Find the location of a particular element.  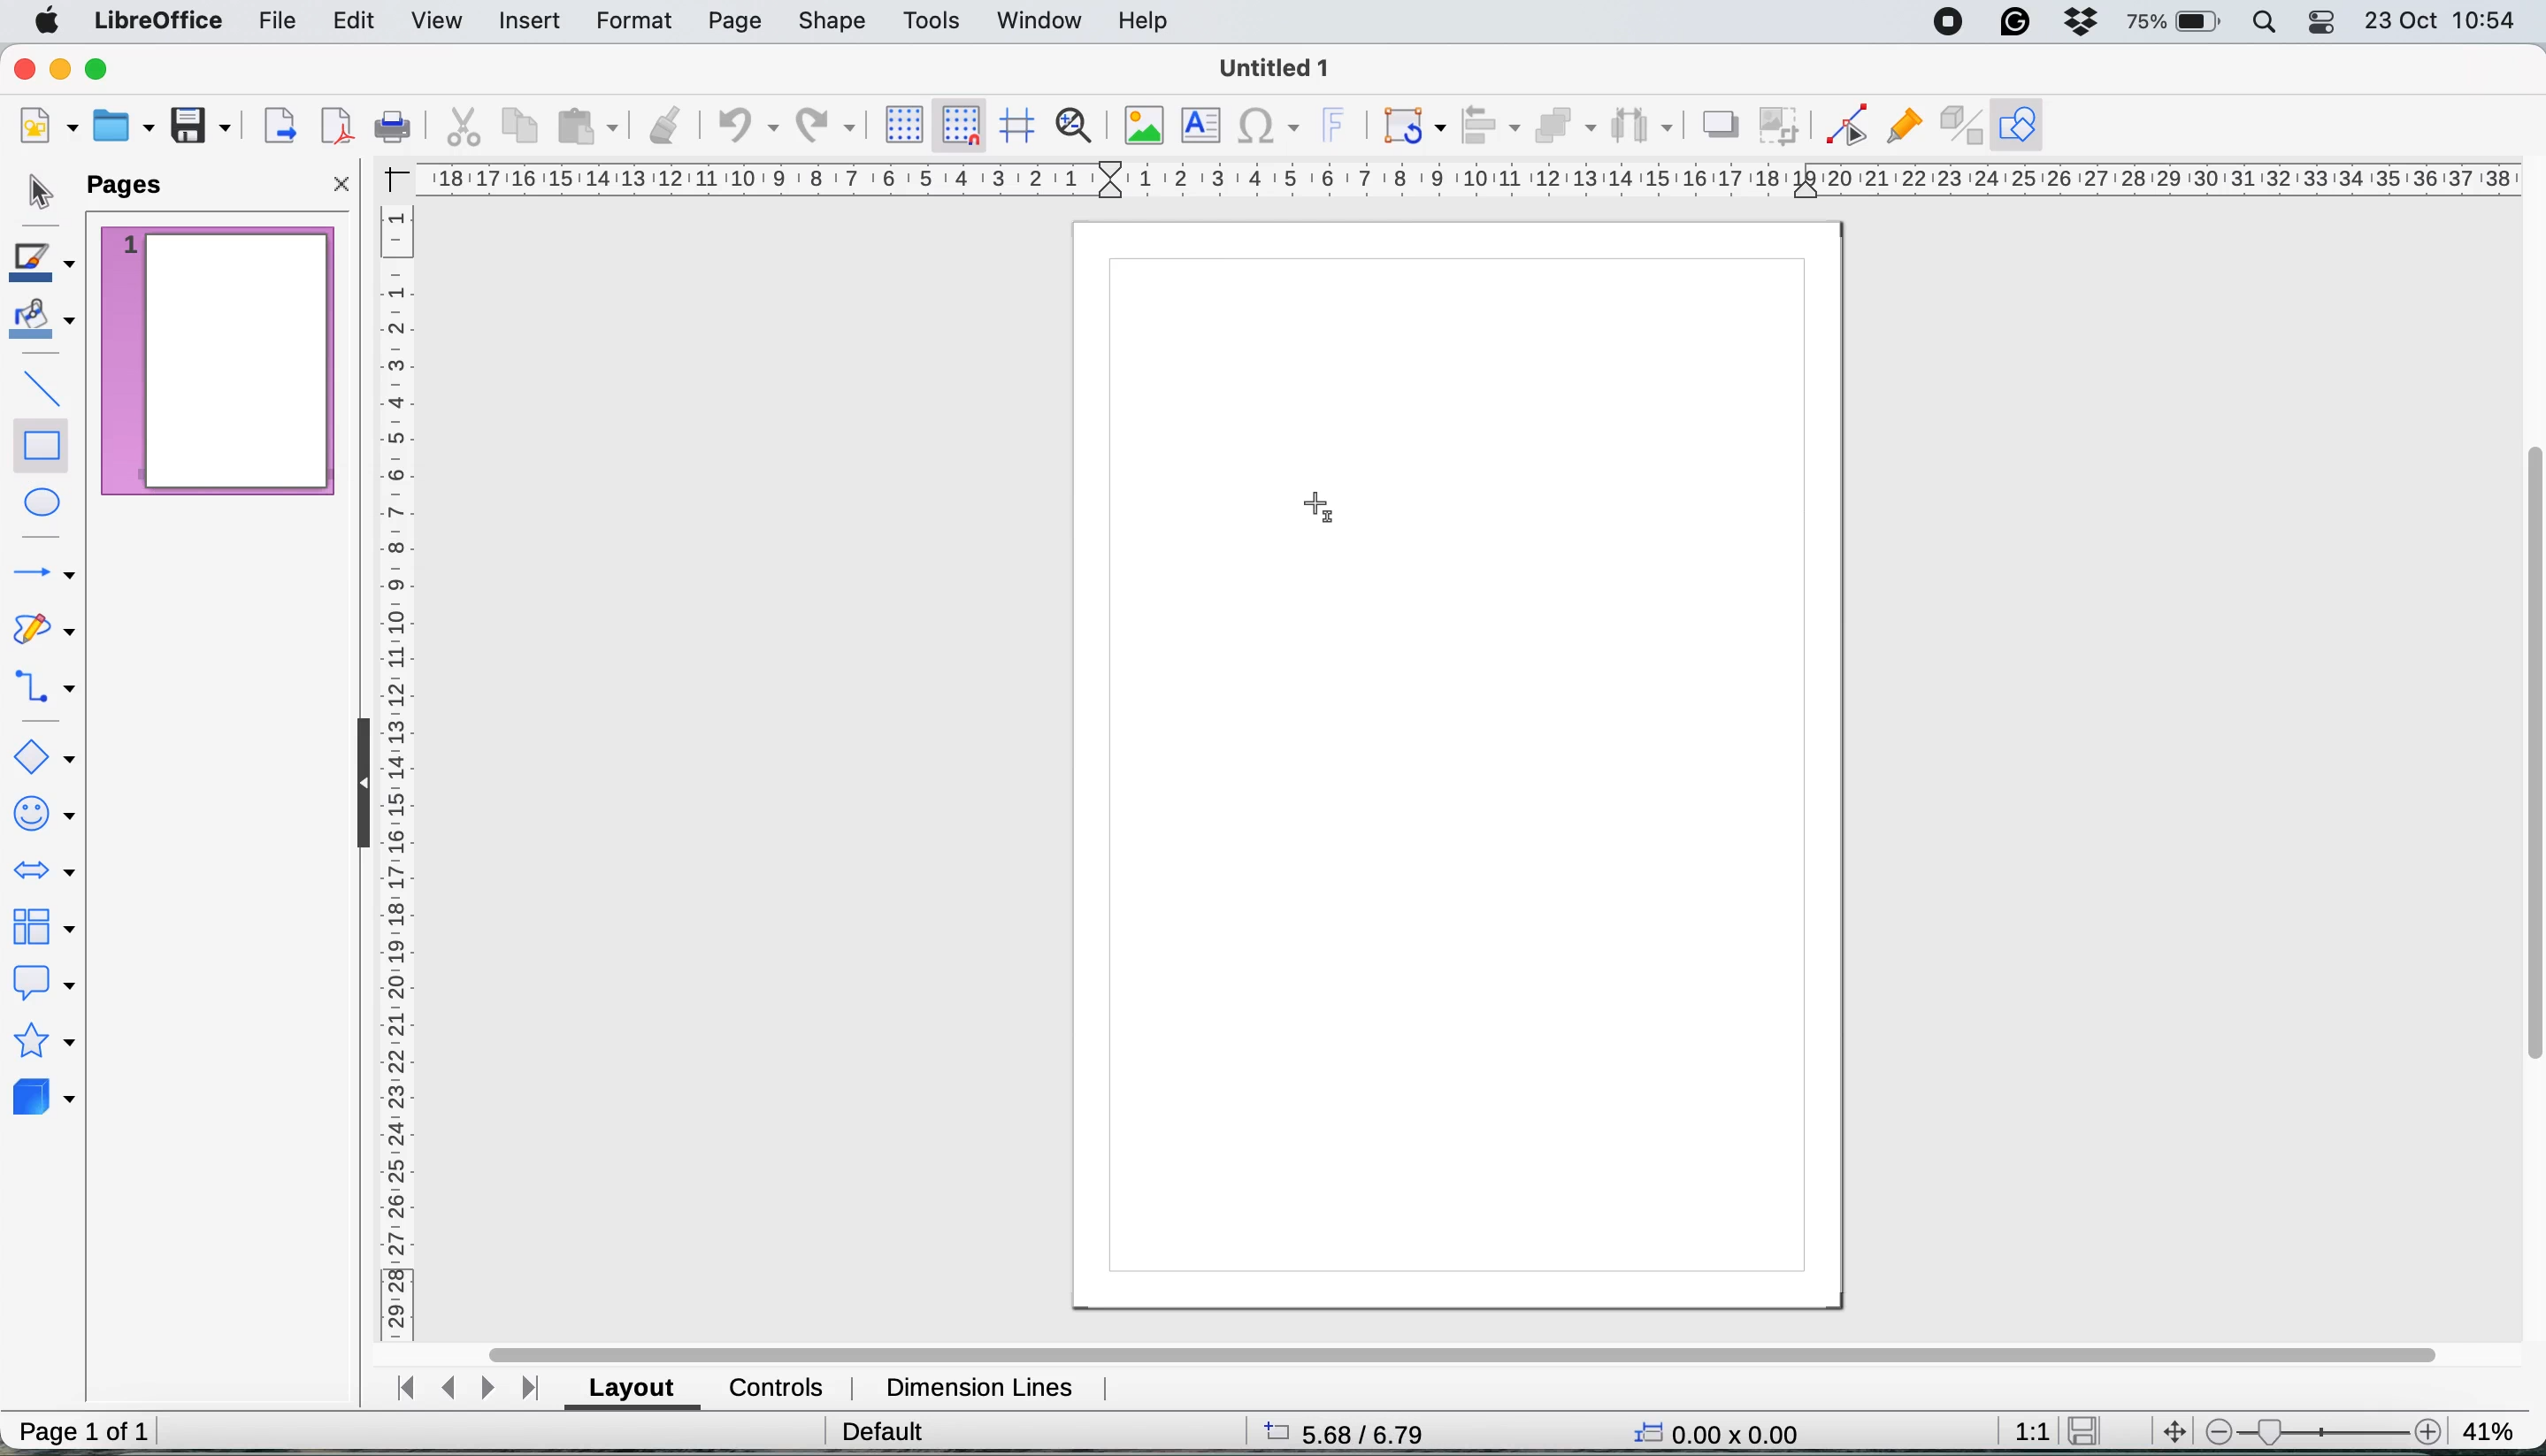

save is located at coordinates (196, 125).